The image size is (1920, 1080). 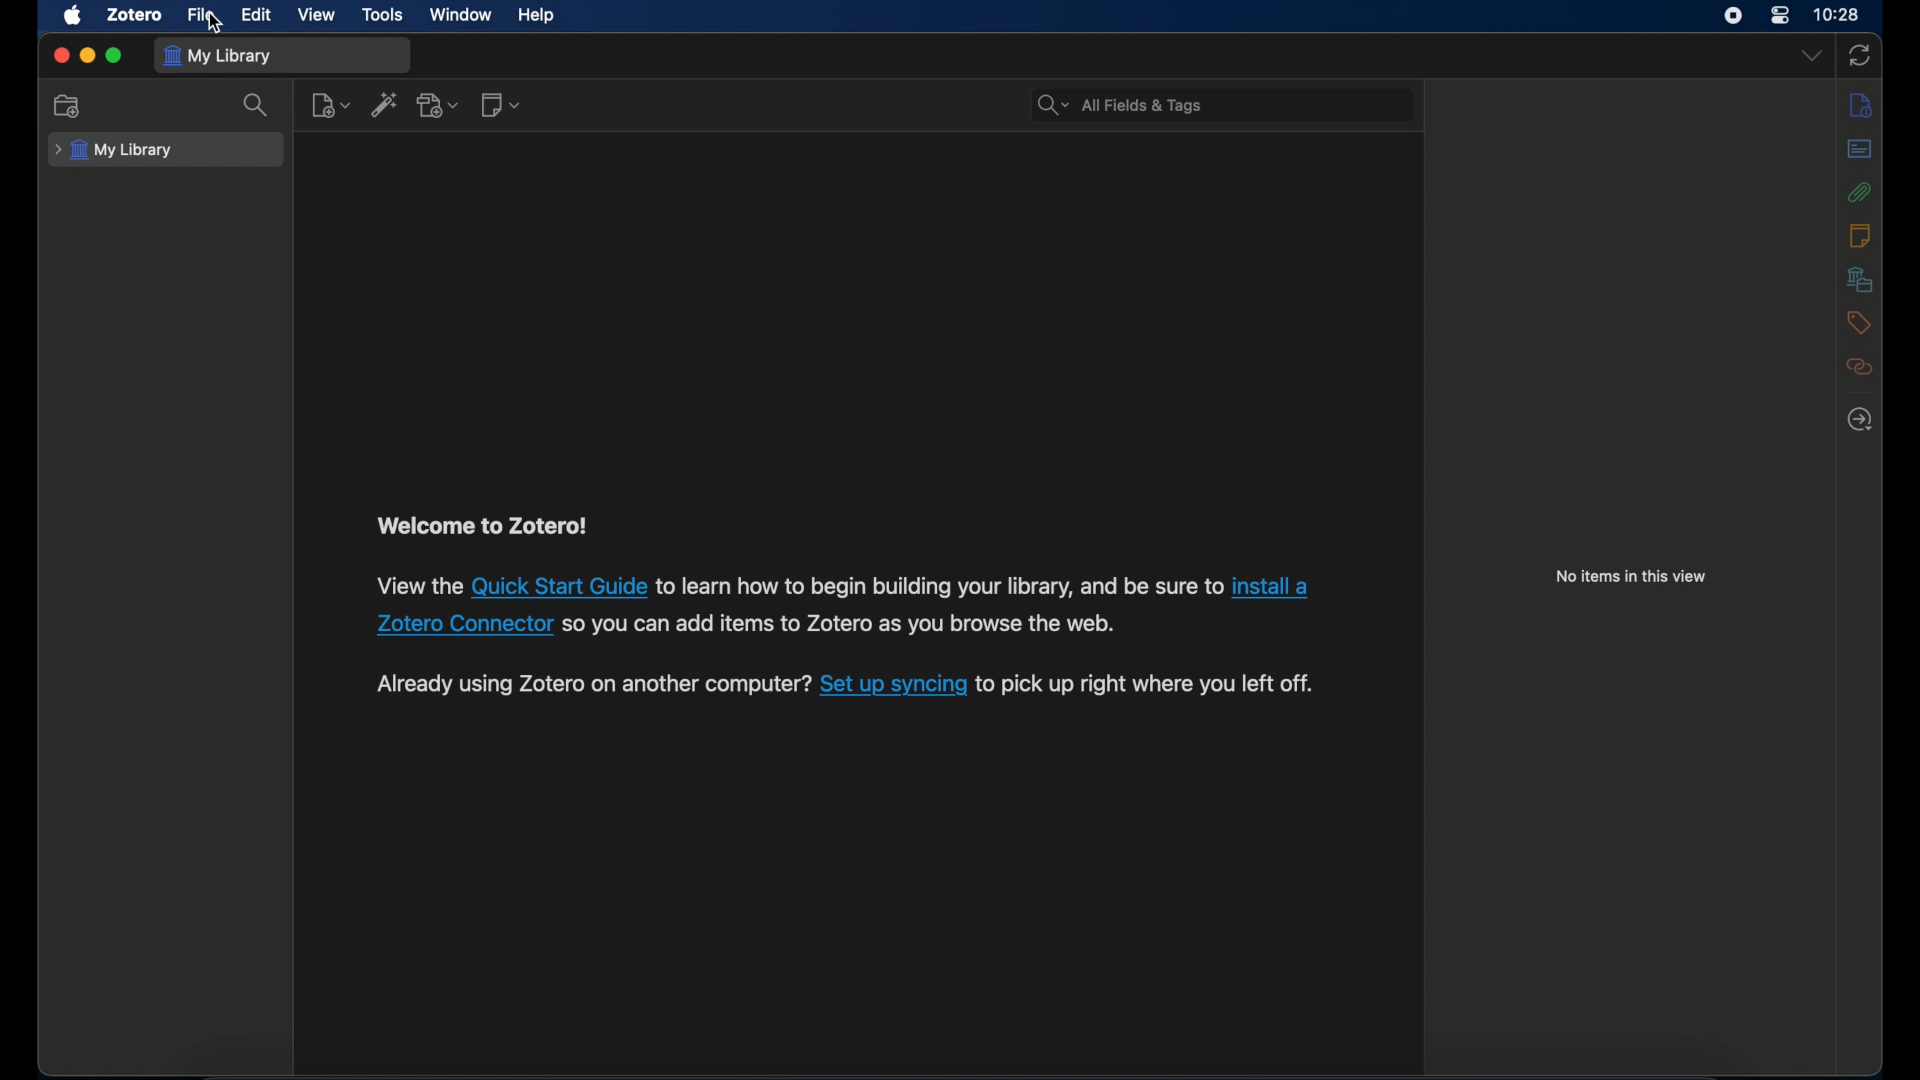 I want to click on search, so click(x=256, y=104).